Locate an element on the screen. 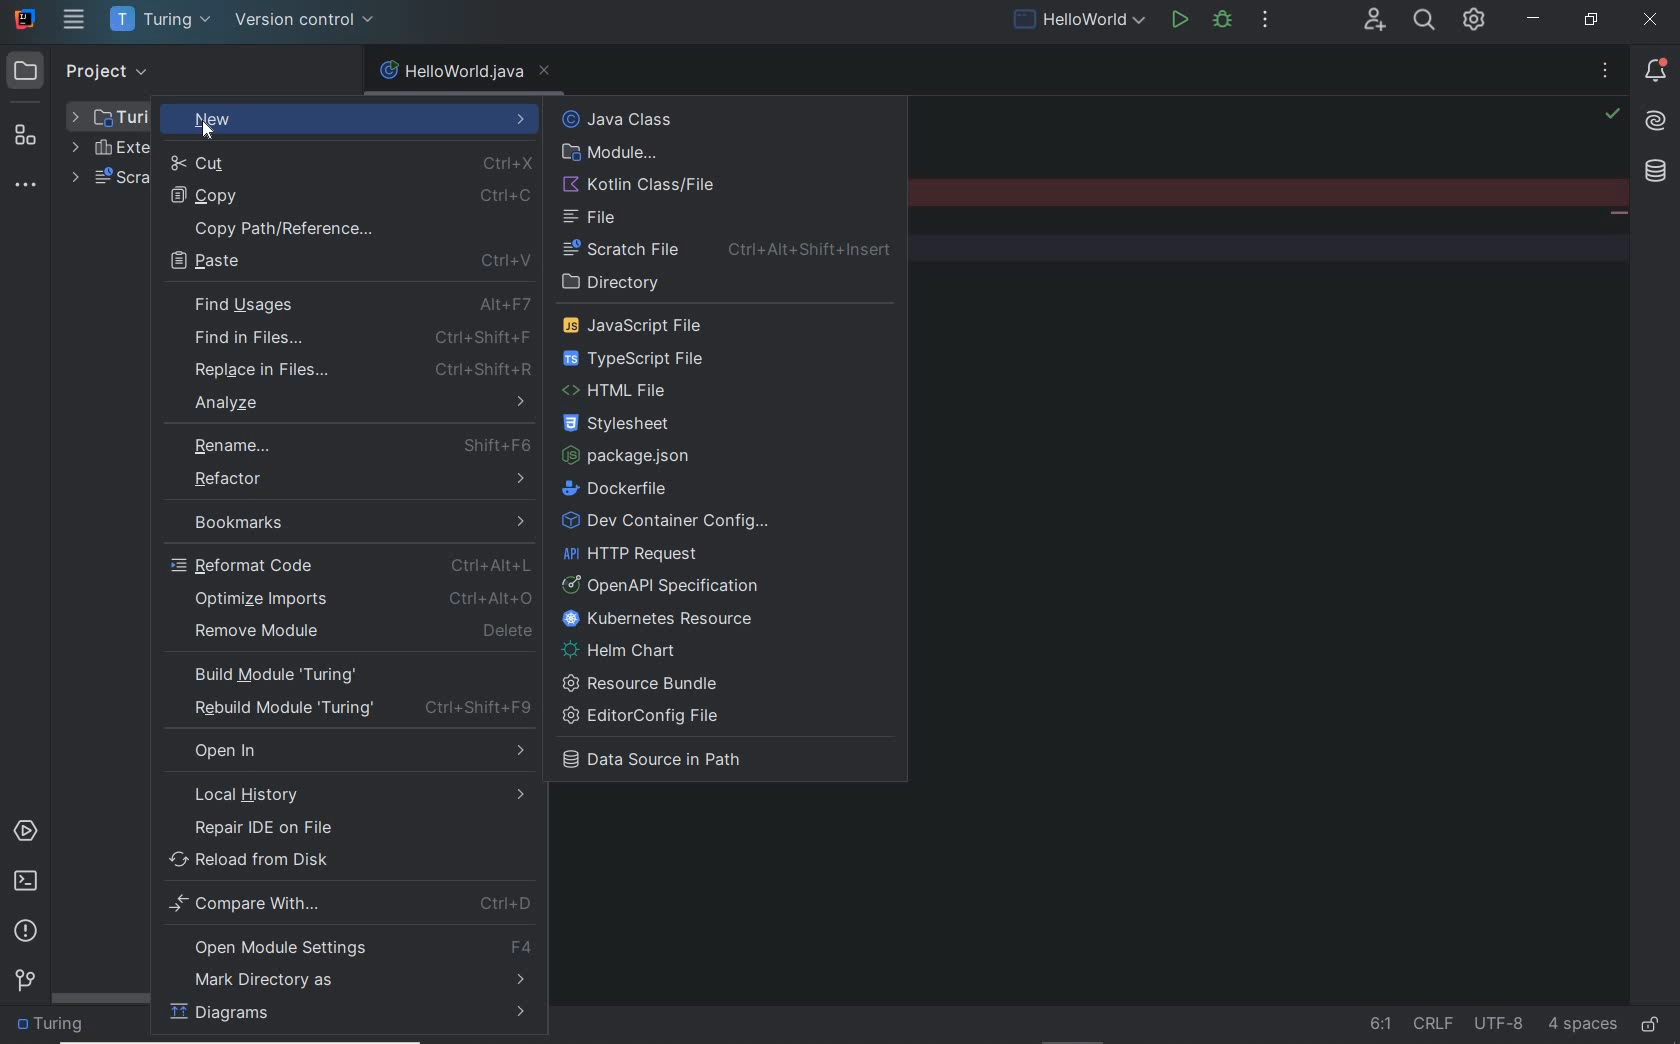  run is located at coordinates (1180, 22).